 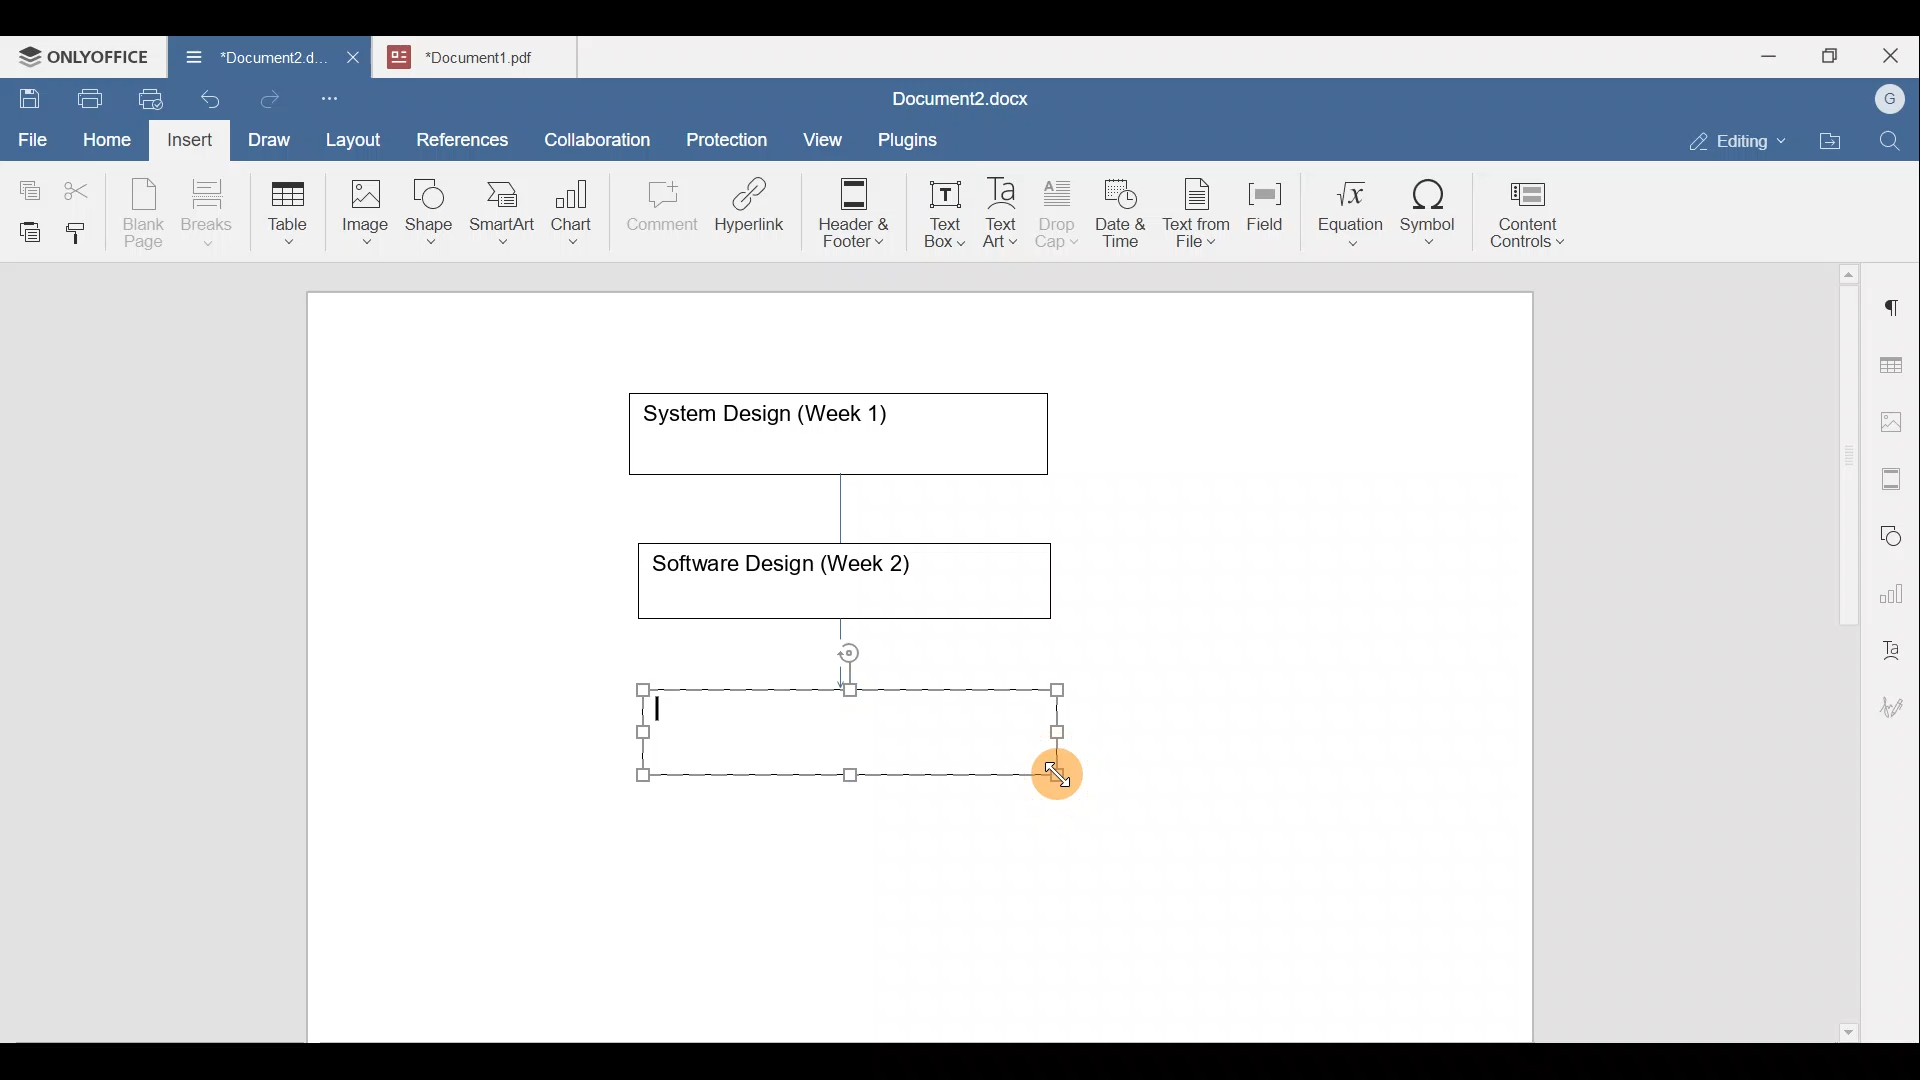 What do you see at coordinates (733, 137) in the screenshot?
I see `Protection` at bounding box center [733, 137].